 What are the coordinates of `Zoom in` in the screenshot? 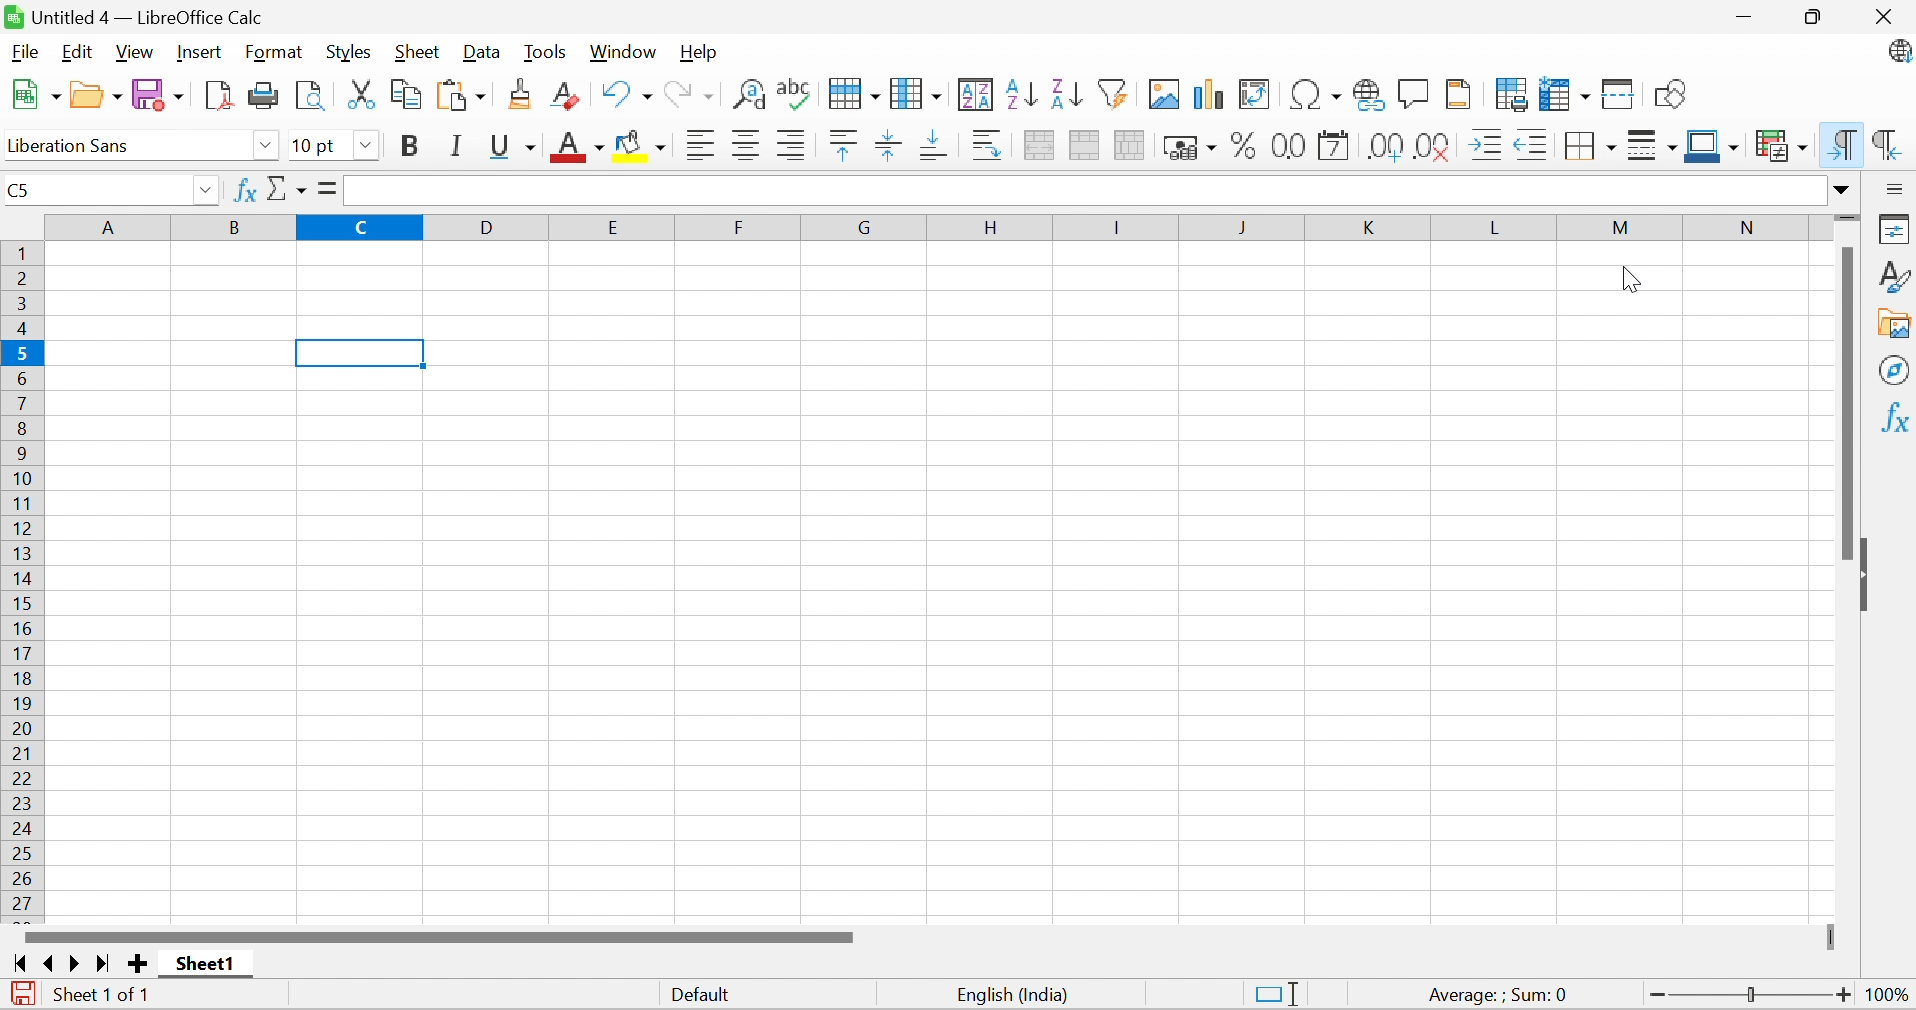 It's located at (1845, 994).